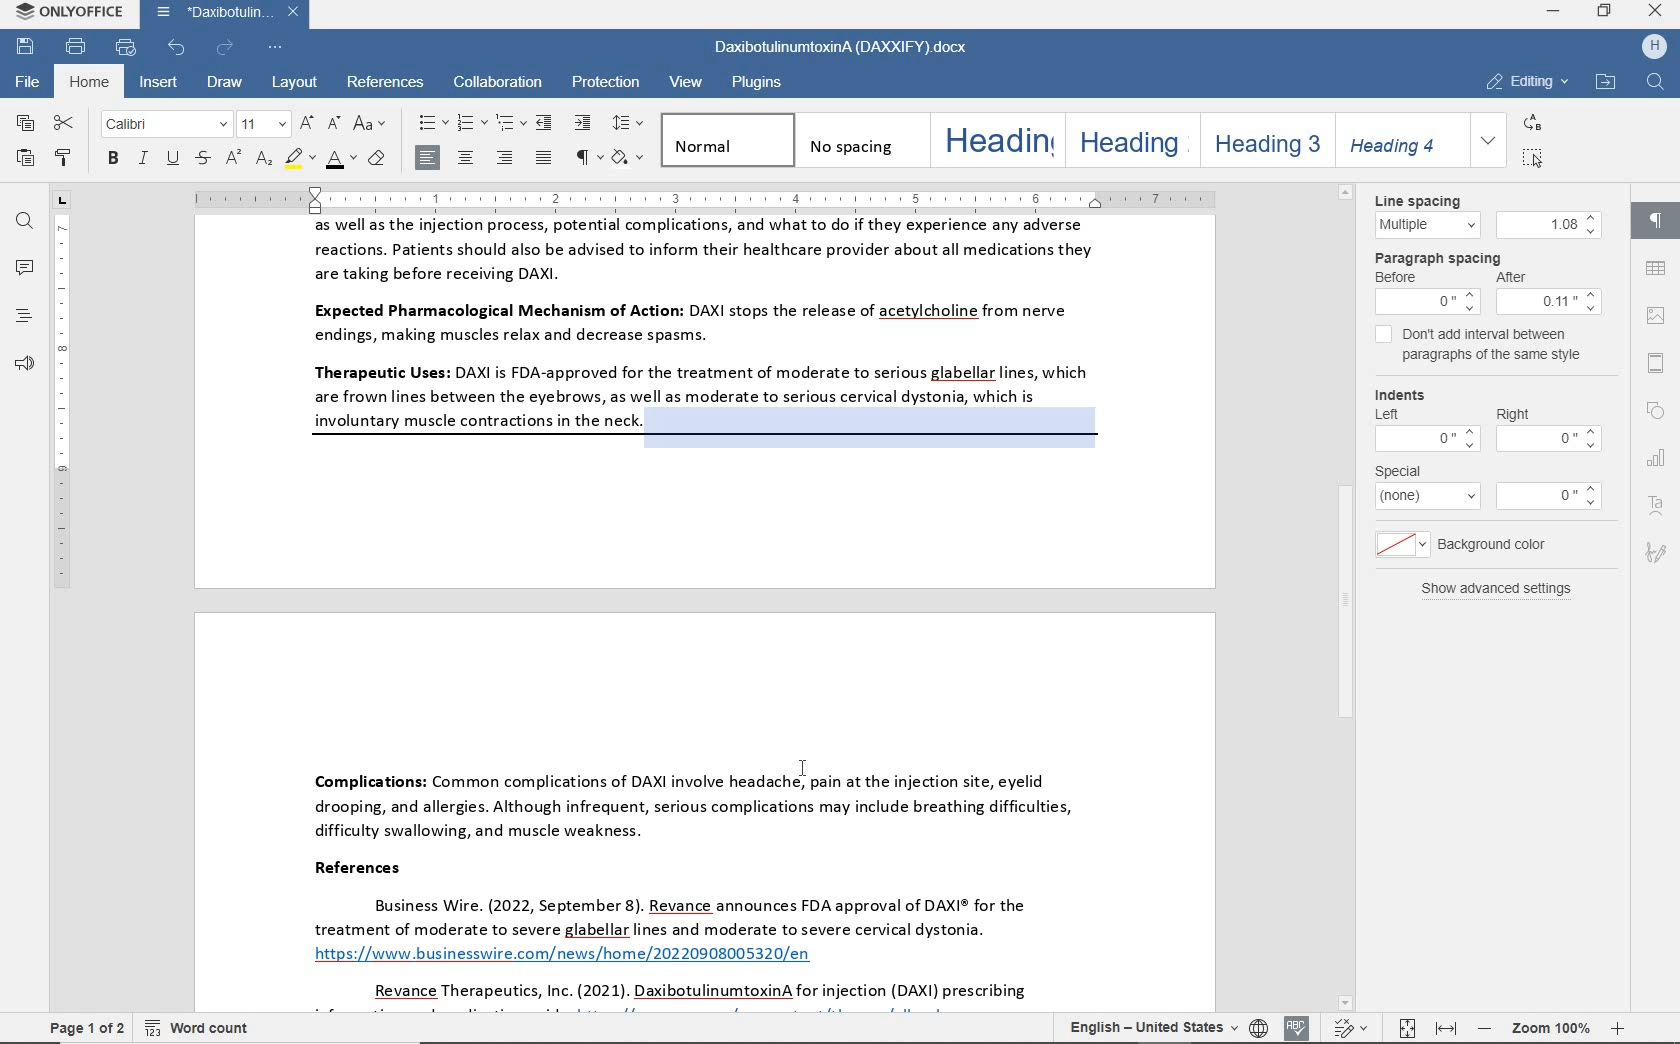 The height and width of the screenshot is (1044, 1680). I want to click on shape, so click(1659, 412).